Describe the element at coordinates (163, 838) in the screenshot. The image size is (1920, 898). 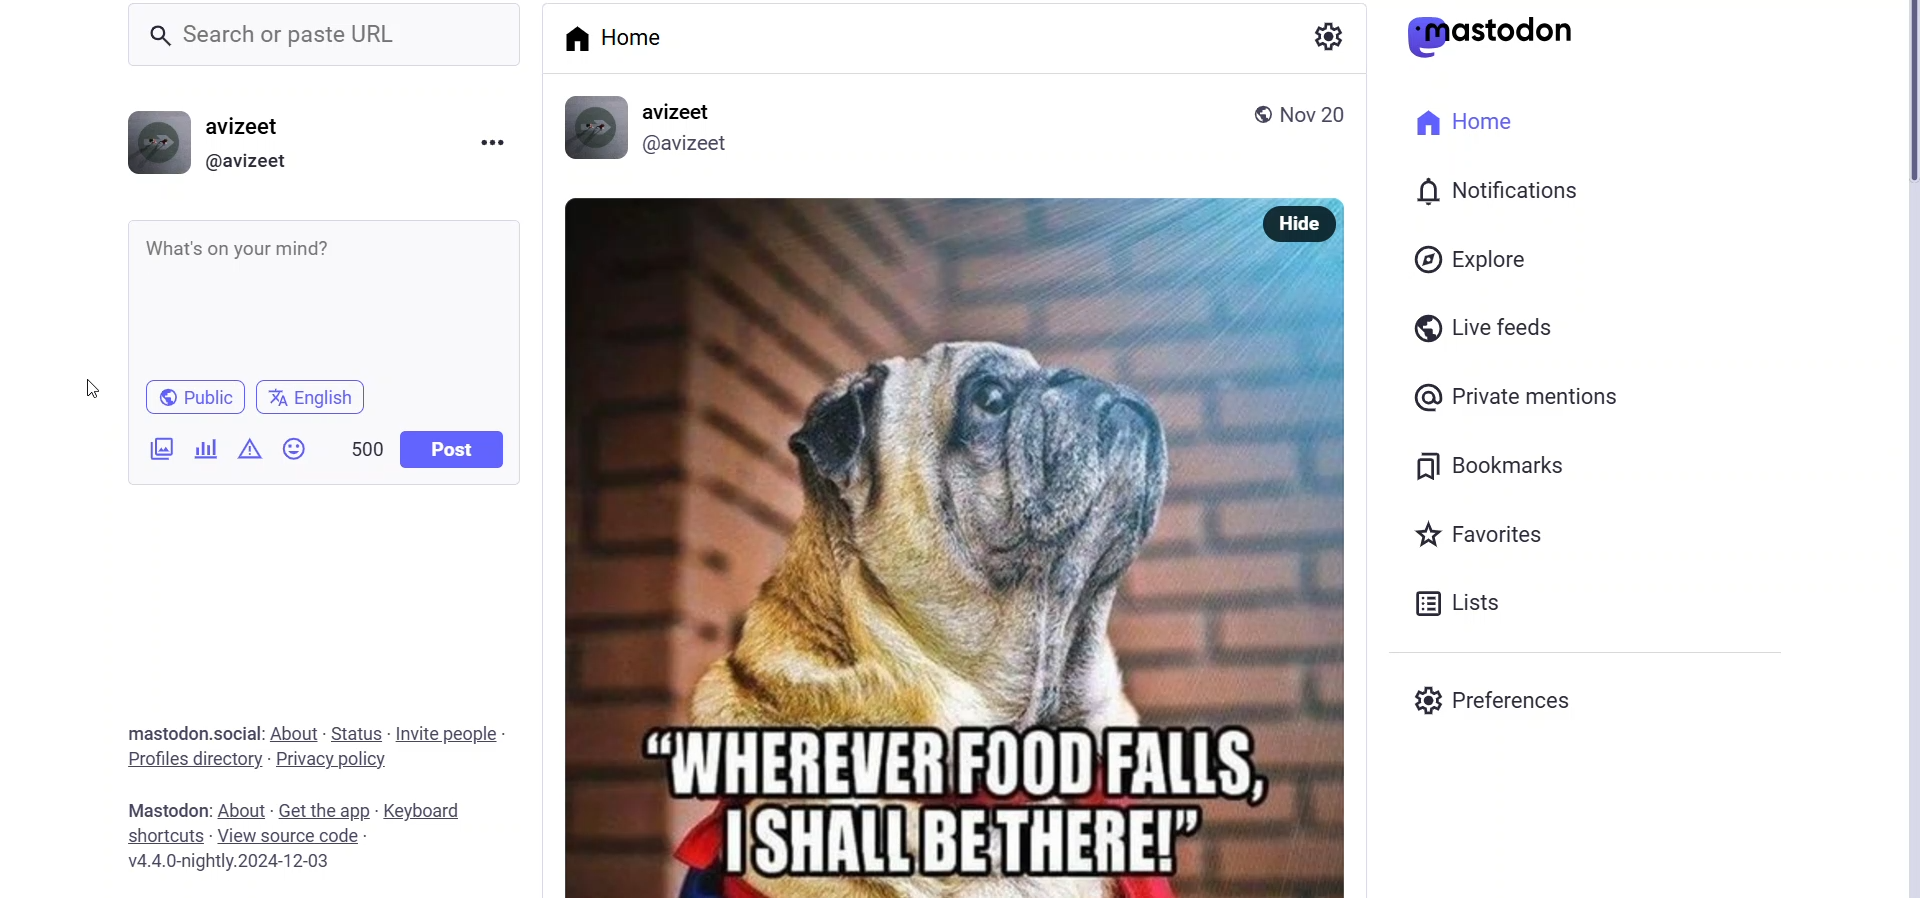
I see `shortcuts` at that location.